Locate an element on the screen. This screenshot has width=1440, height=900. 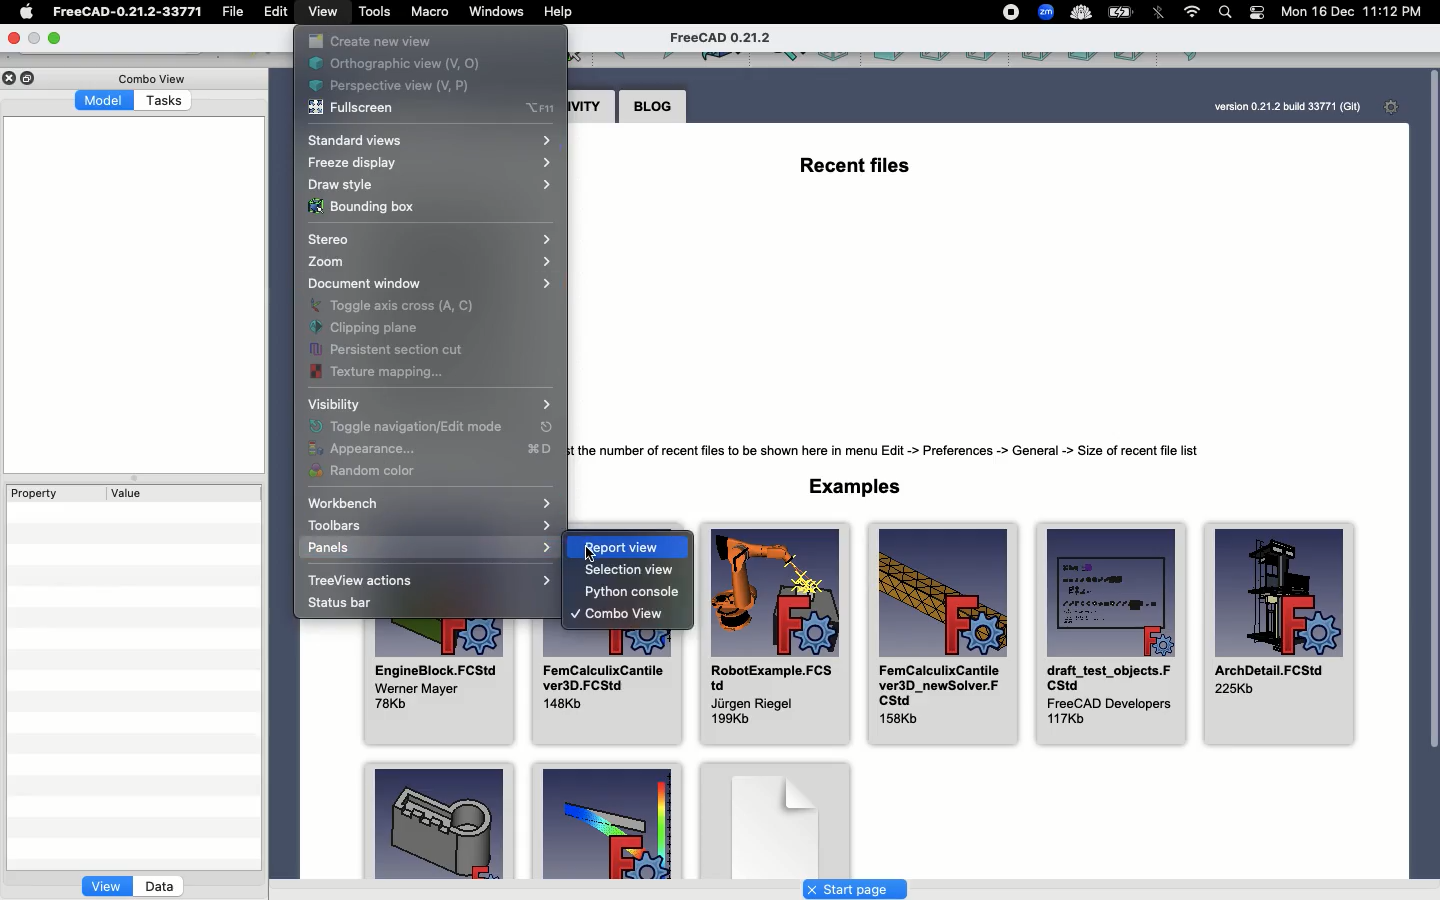
Activity  is located at coordinates (592, 106).